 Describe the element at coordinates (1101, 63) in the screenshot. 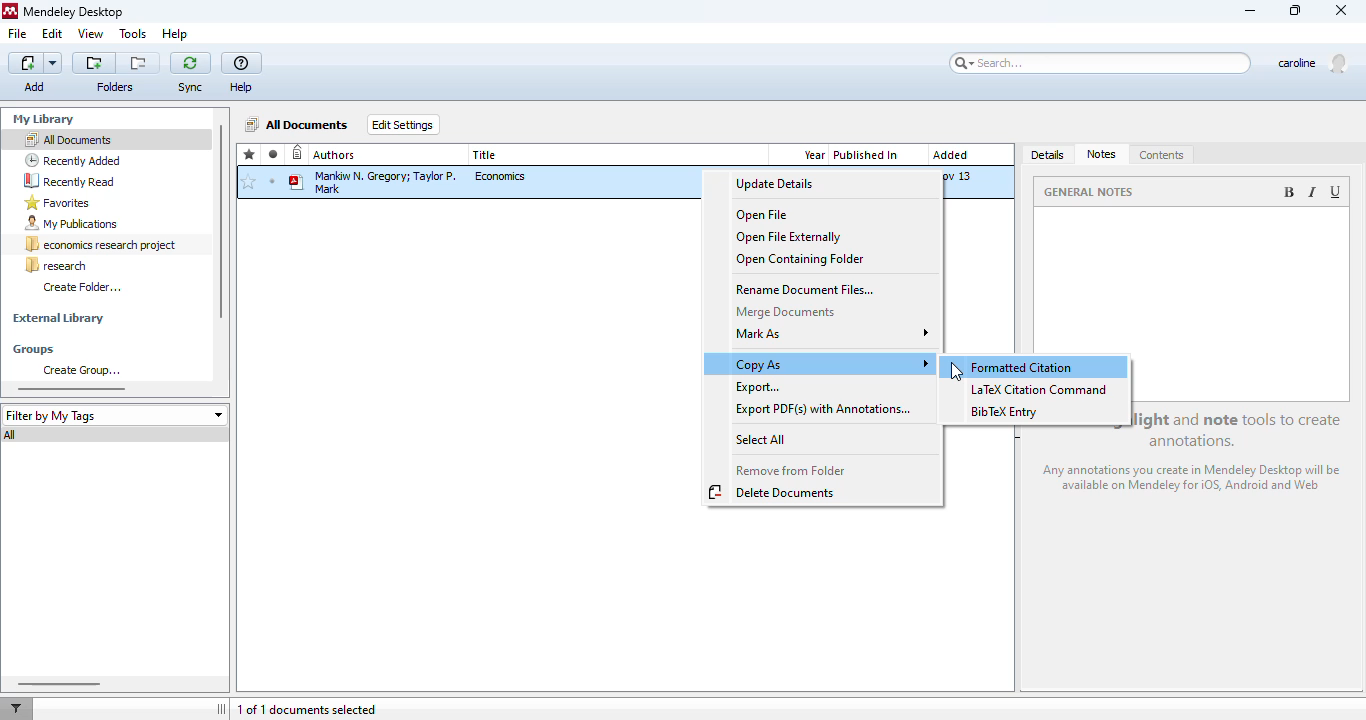

I see `search` at that location.